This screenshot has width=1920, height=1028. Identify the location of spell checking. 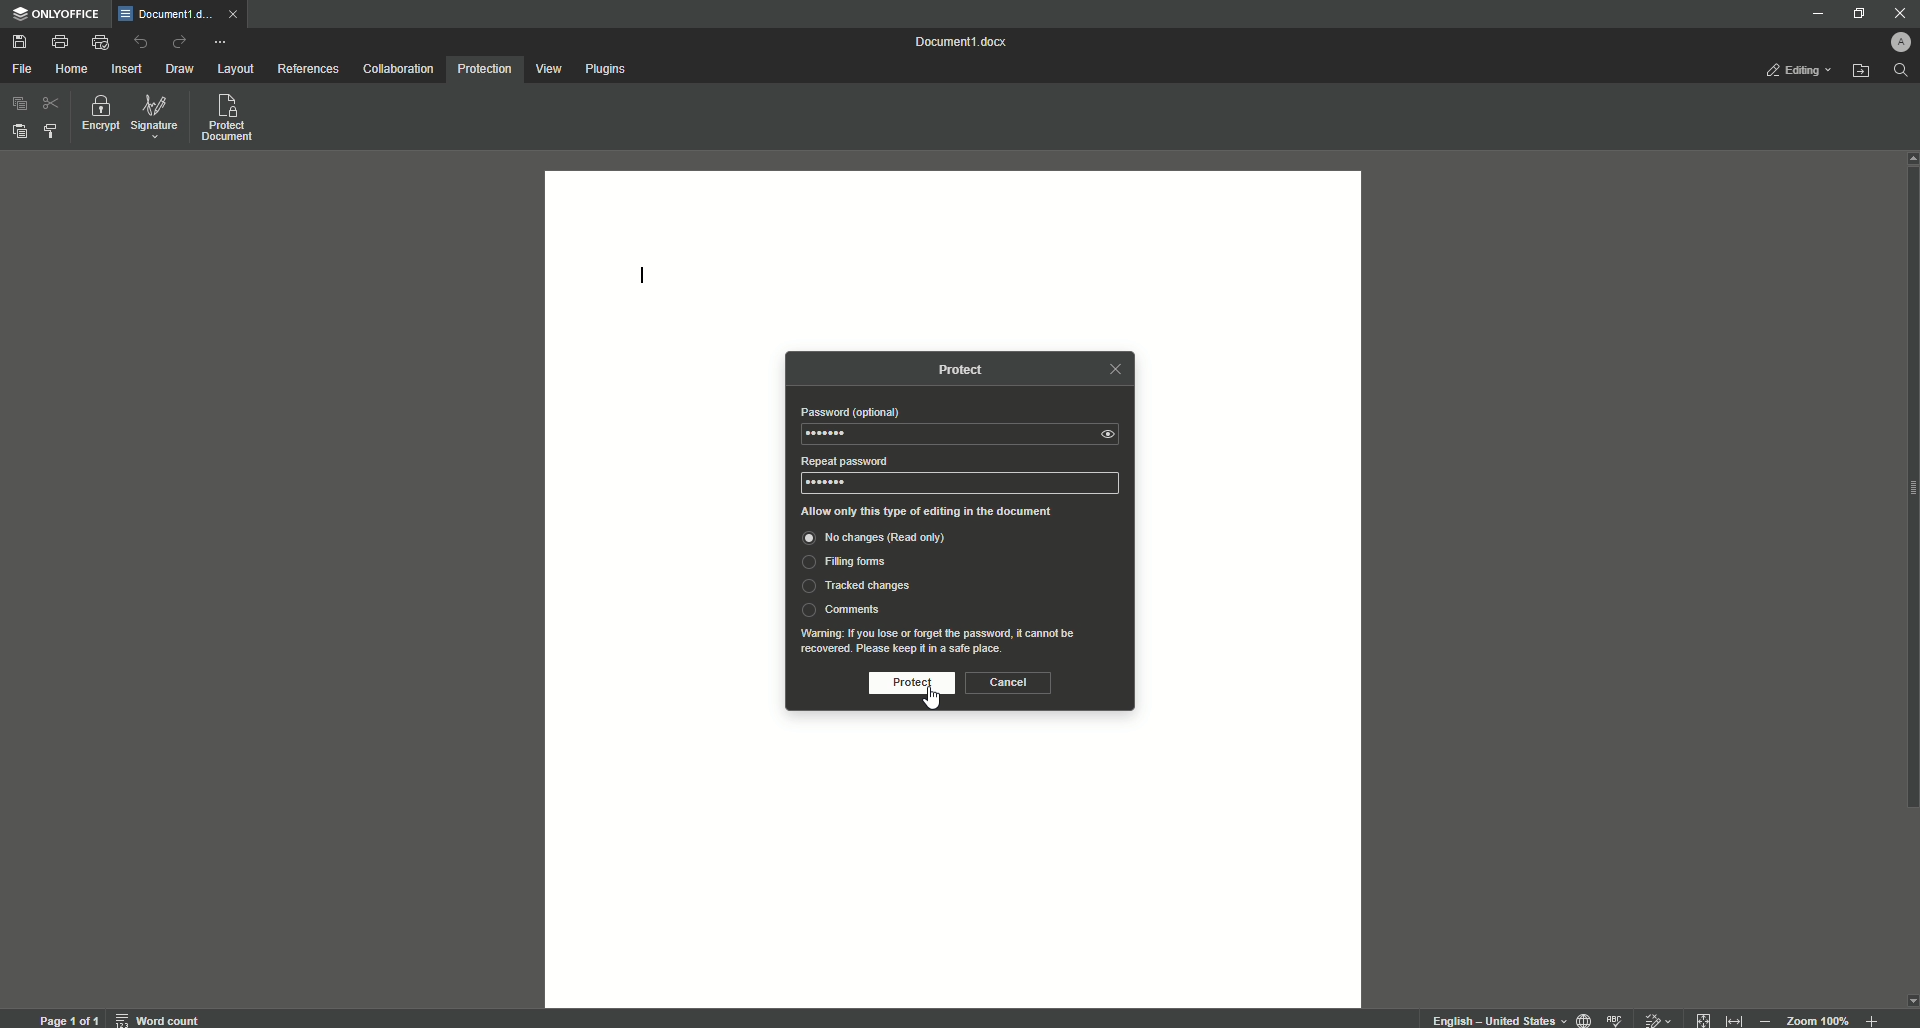
(1616, 1018).